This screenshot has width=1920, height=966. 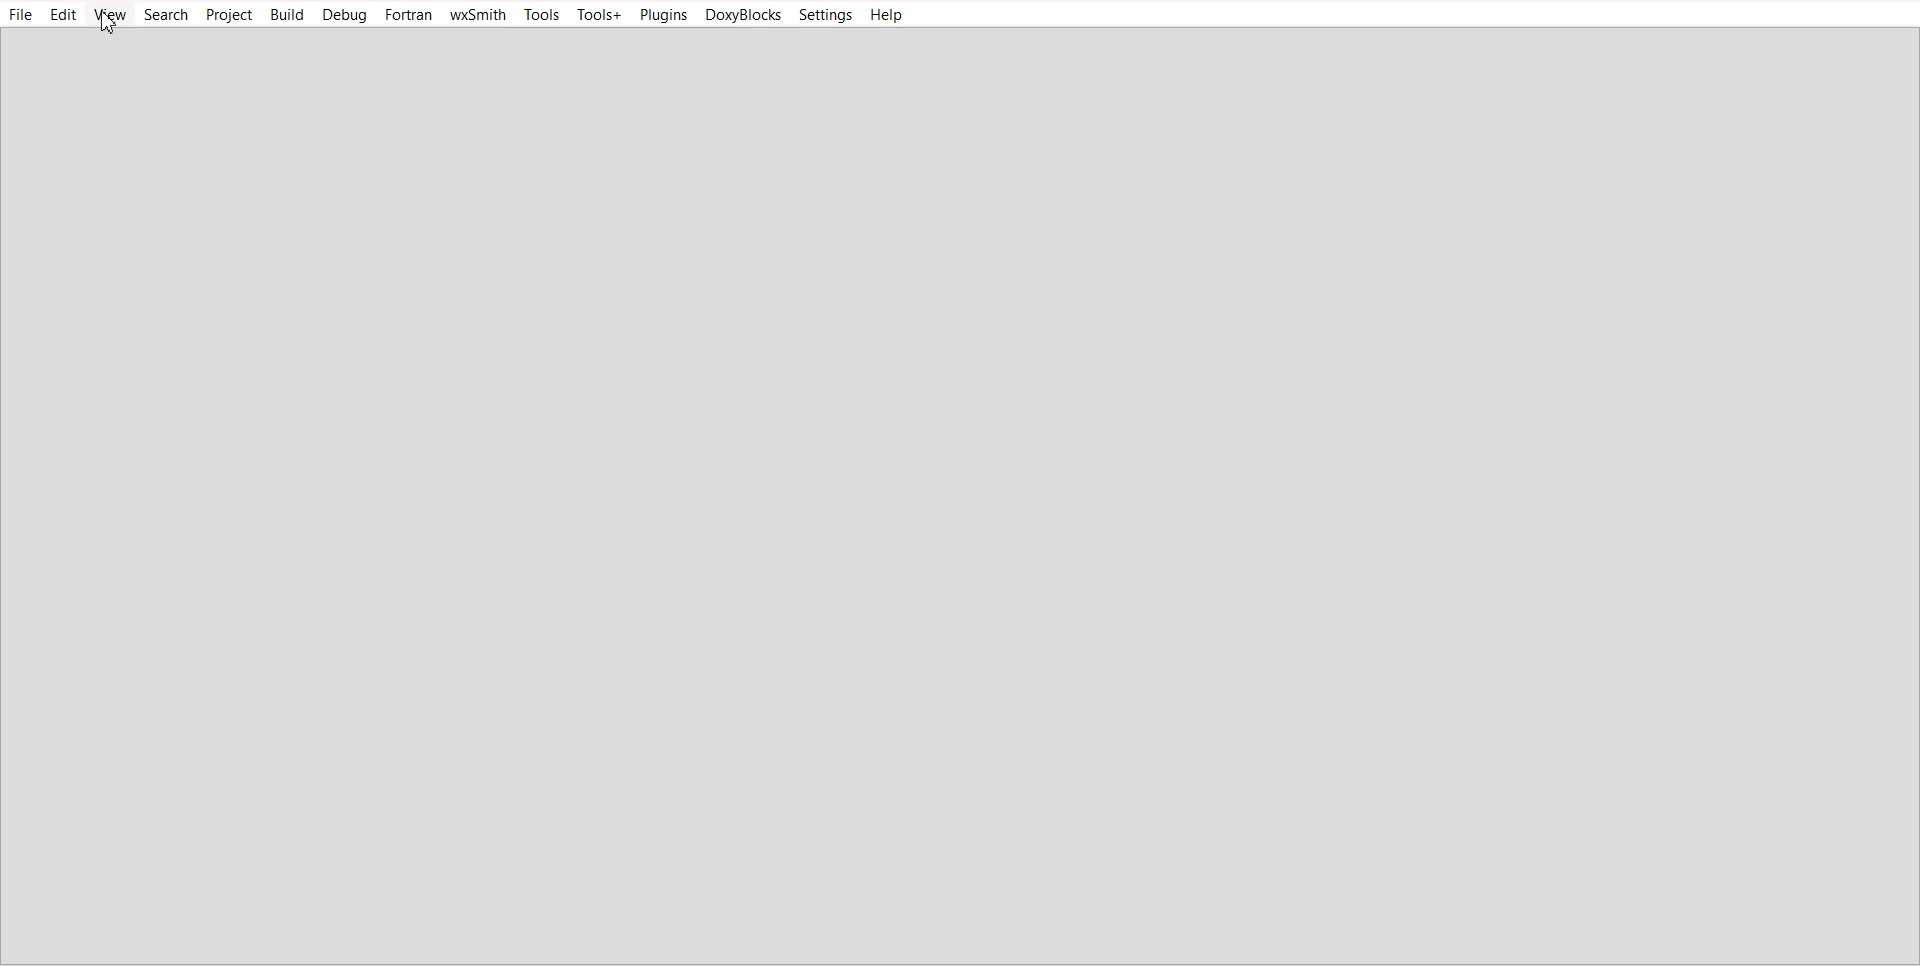 I want to click on Settings, so click(x=826, y=15).